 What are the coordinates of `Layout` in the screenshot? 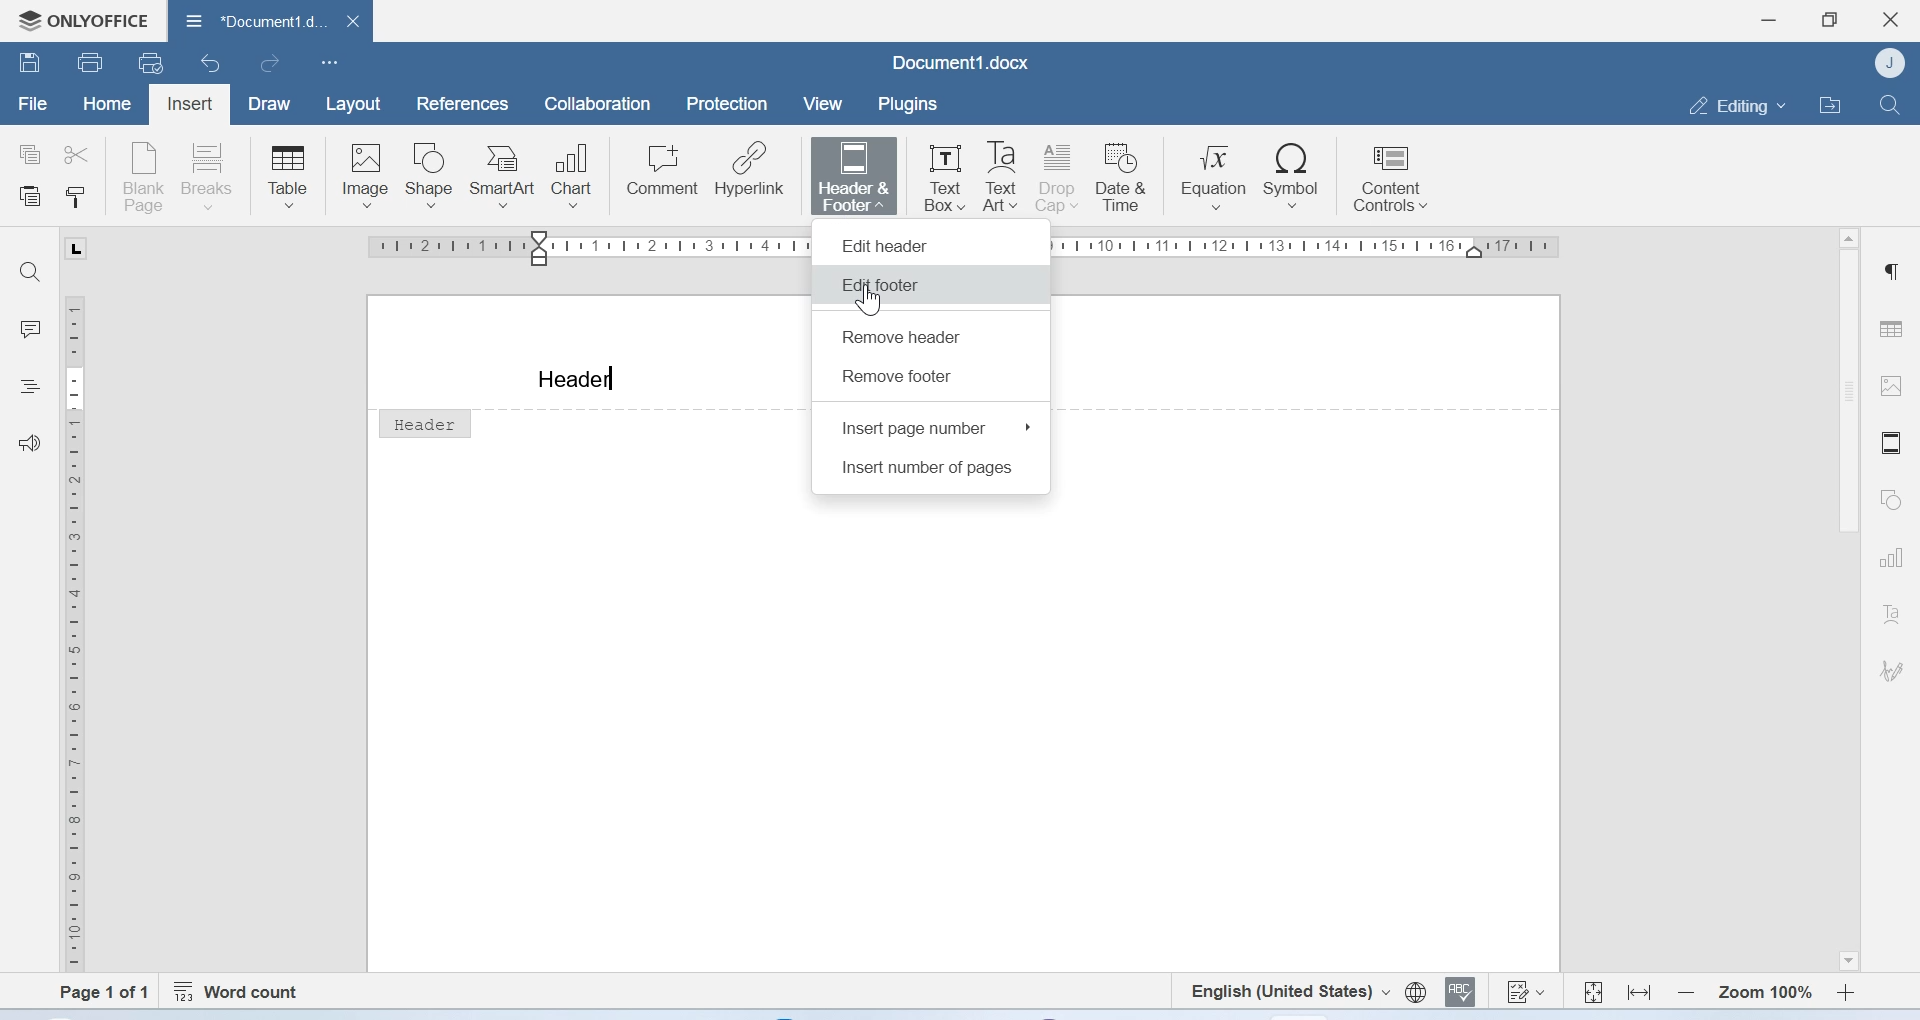 It's located at (354, 104).